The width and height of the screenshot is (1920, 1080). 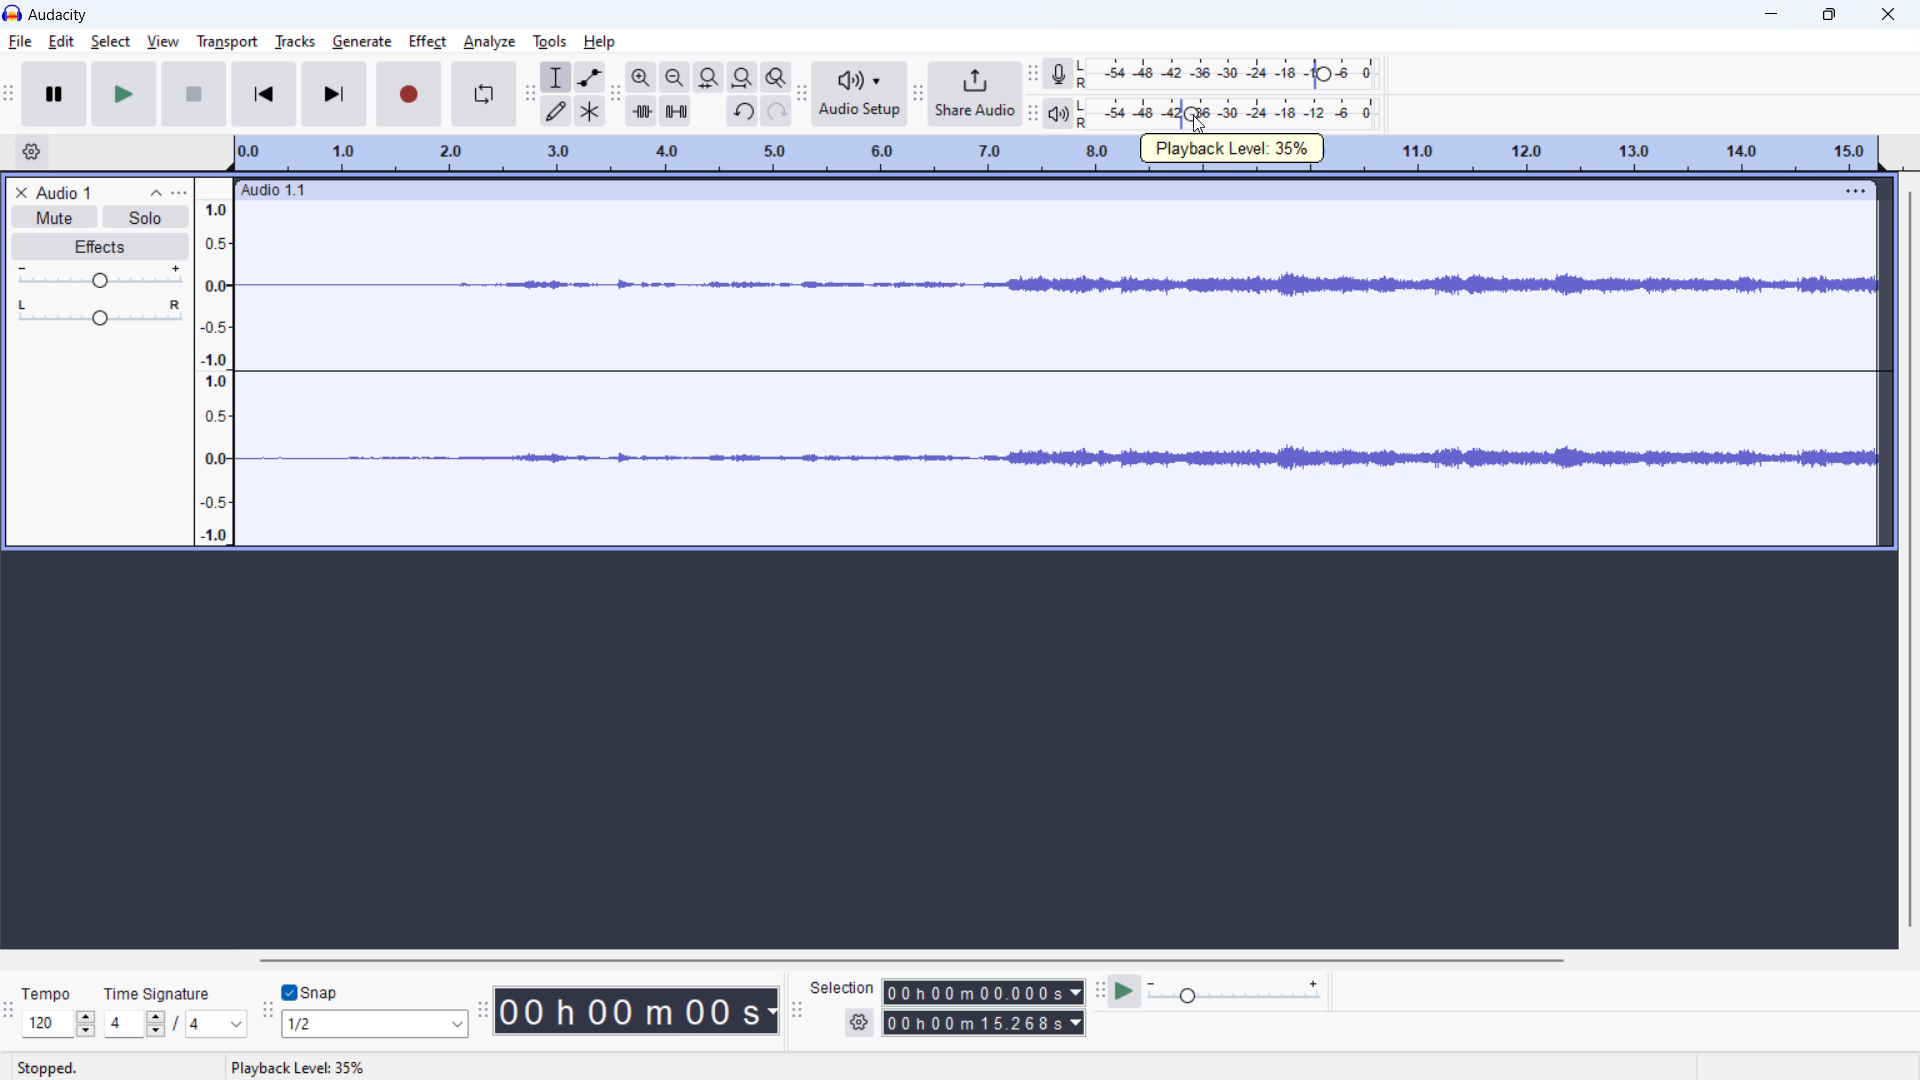 I want to click on selection, so click(x=841, y=987).